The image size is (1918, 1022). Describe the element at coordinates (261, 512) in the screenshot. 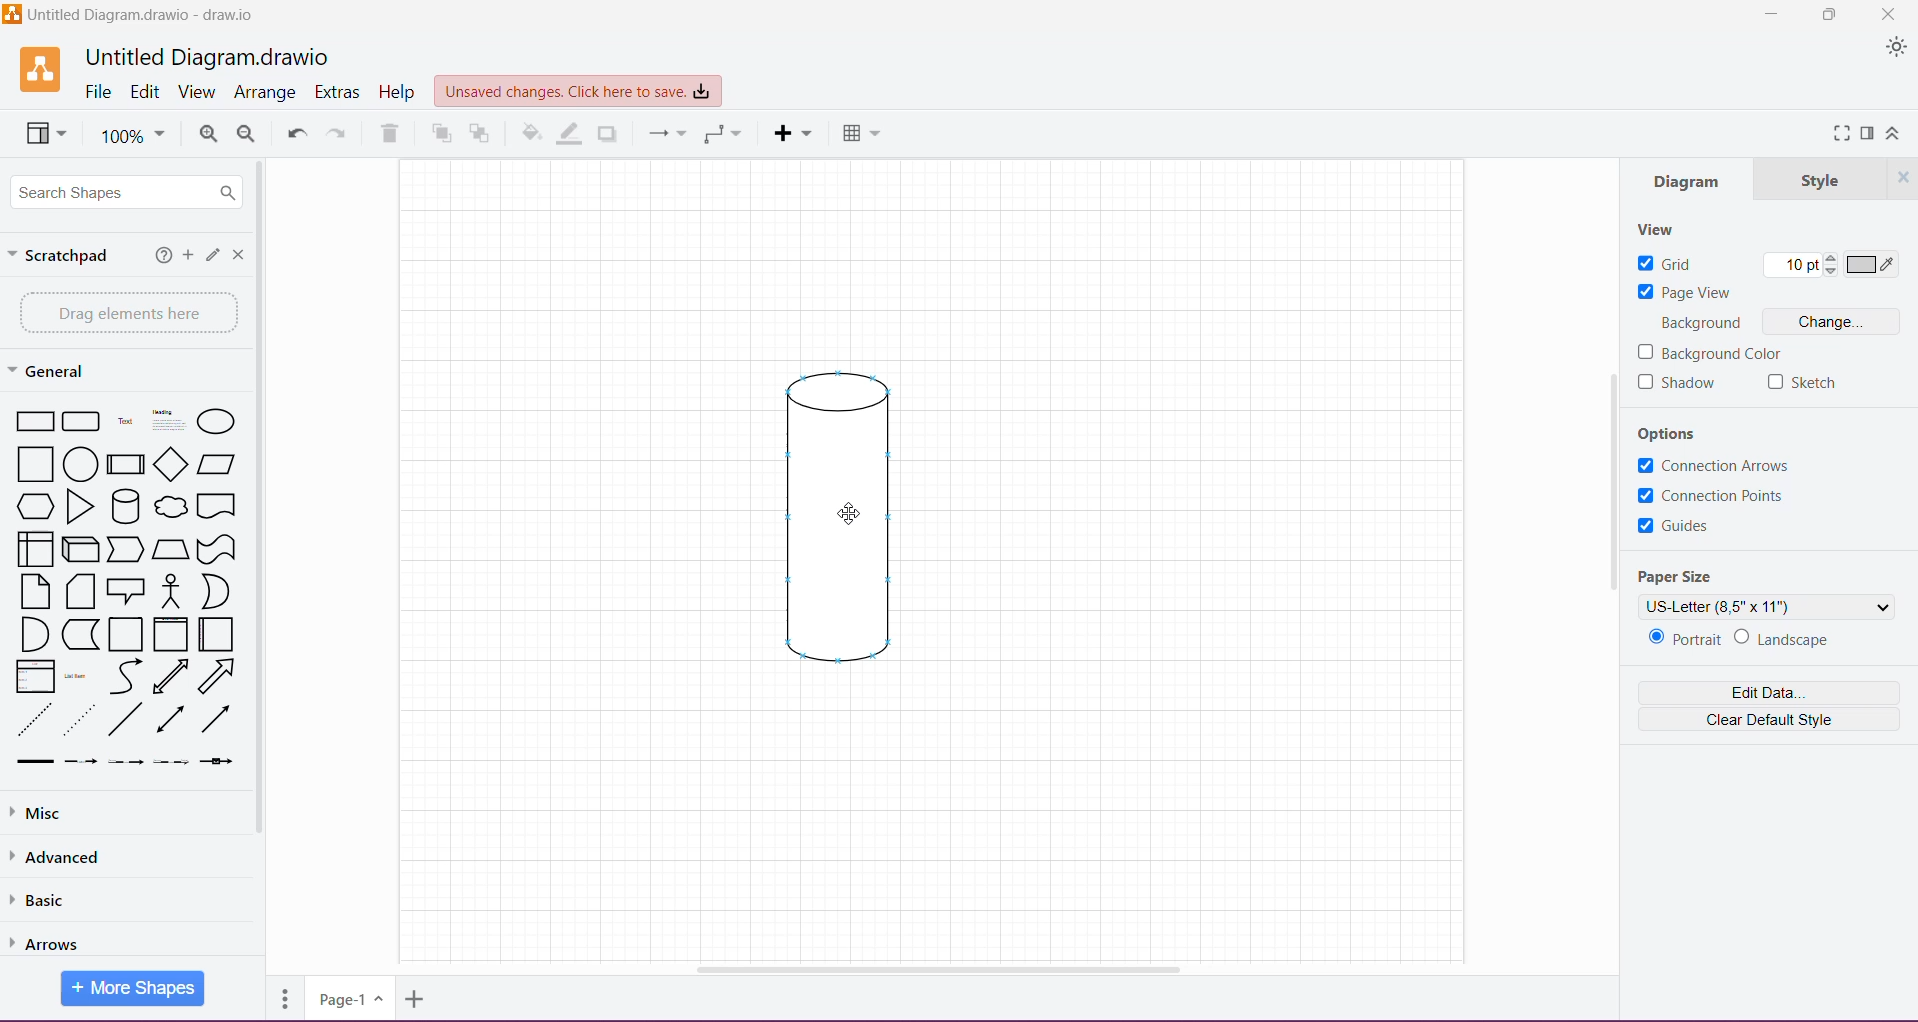

I see `Vertical Scroll Bar` at that location.